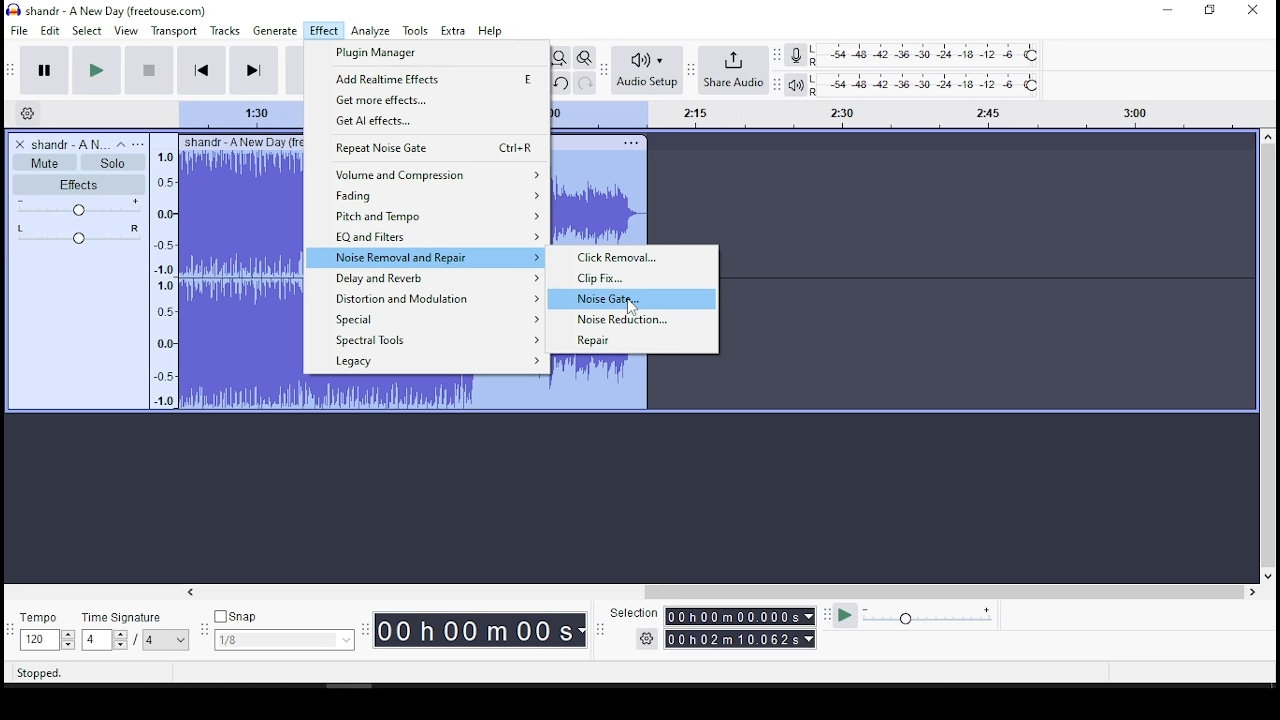  I want to click on slider, so click(1272, 357).